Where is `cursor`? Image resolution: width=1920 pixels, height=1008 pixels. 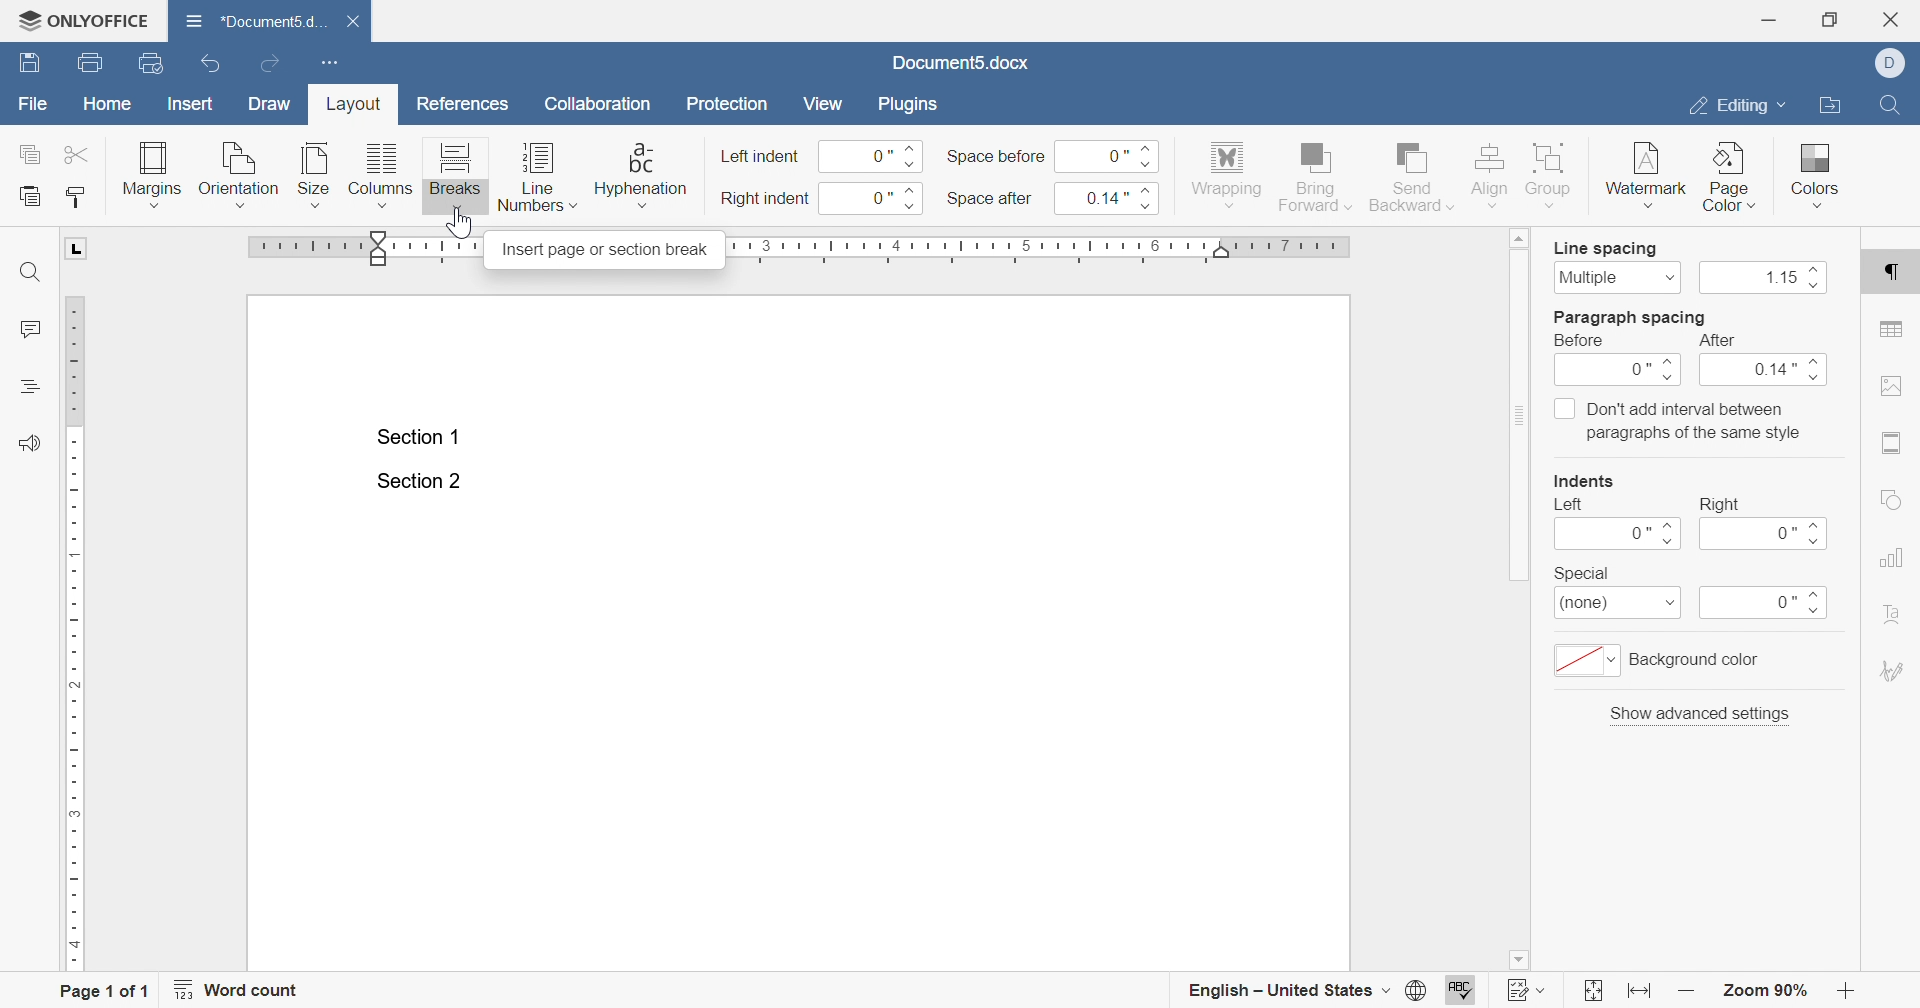 cursor is located at coordinates (459, 226).